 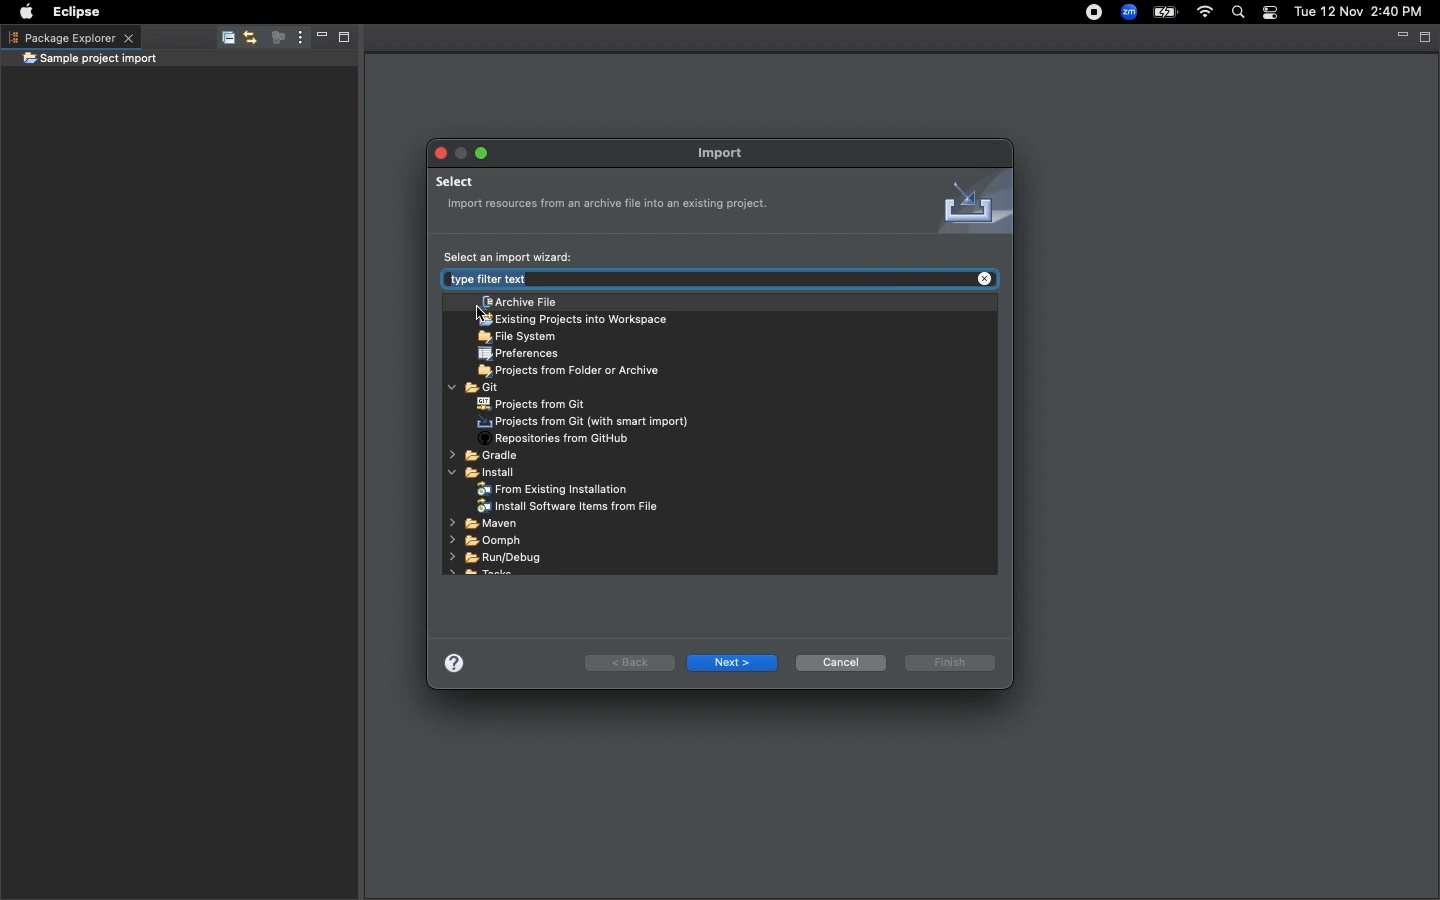 What do you see at coordinates (575, 372) in the screenshot?
I see `Projects from folder or archive` at bounding box center [575, 372].